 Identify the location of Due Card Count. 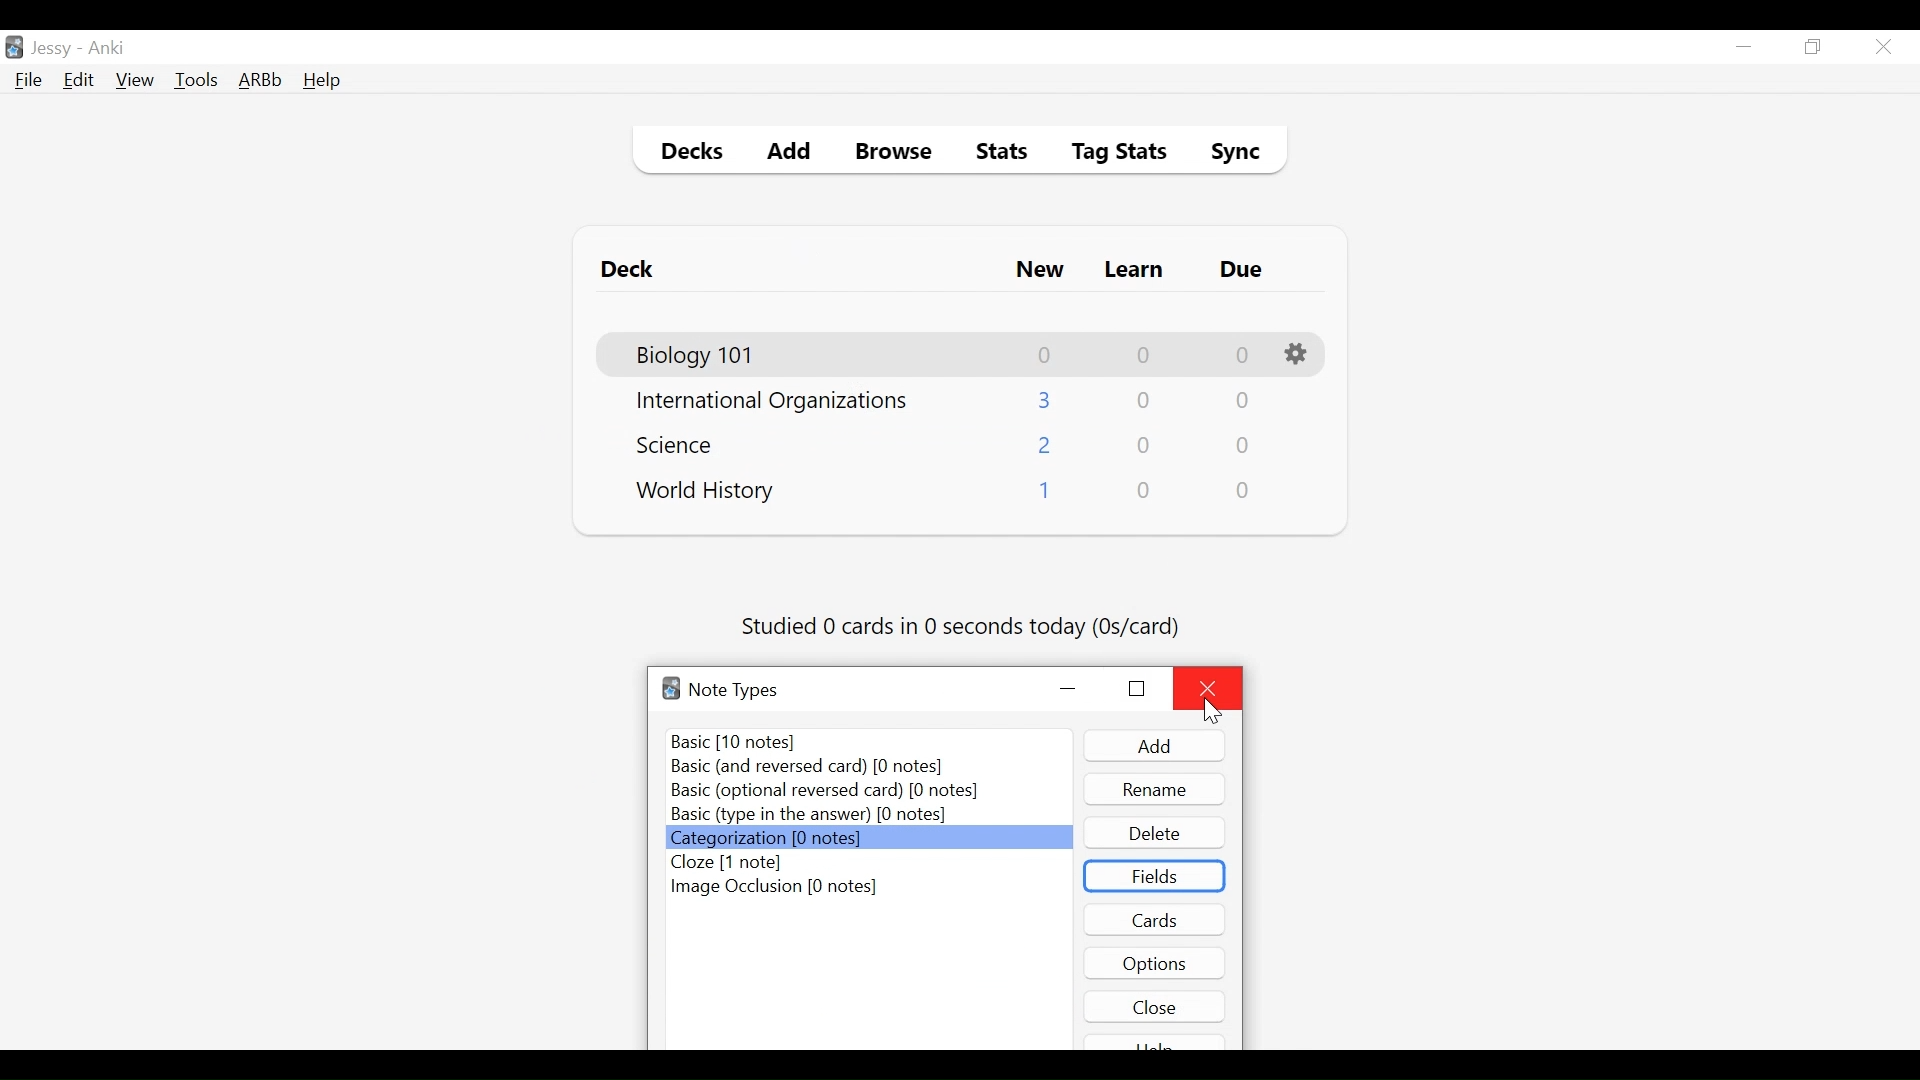
(1243, 356).